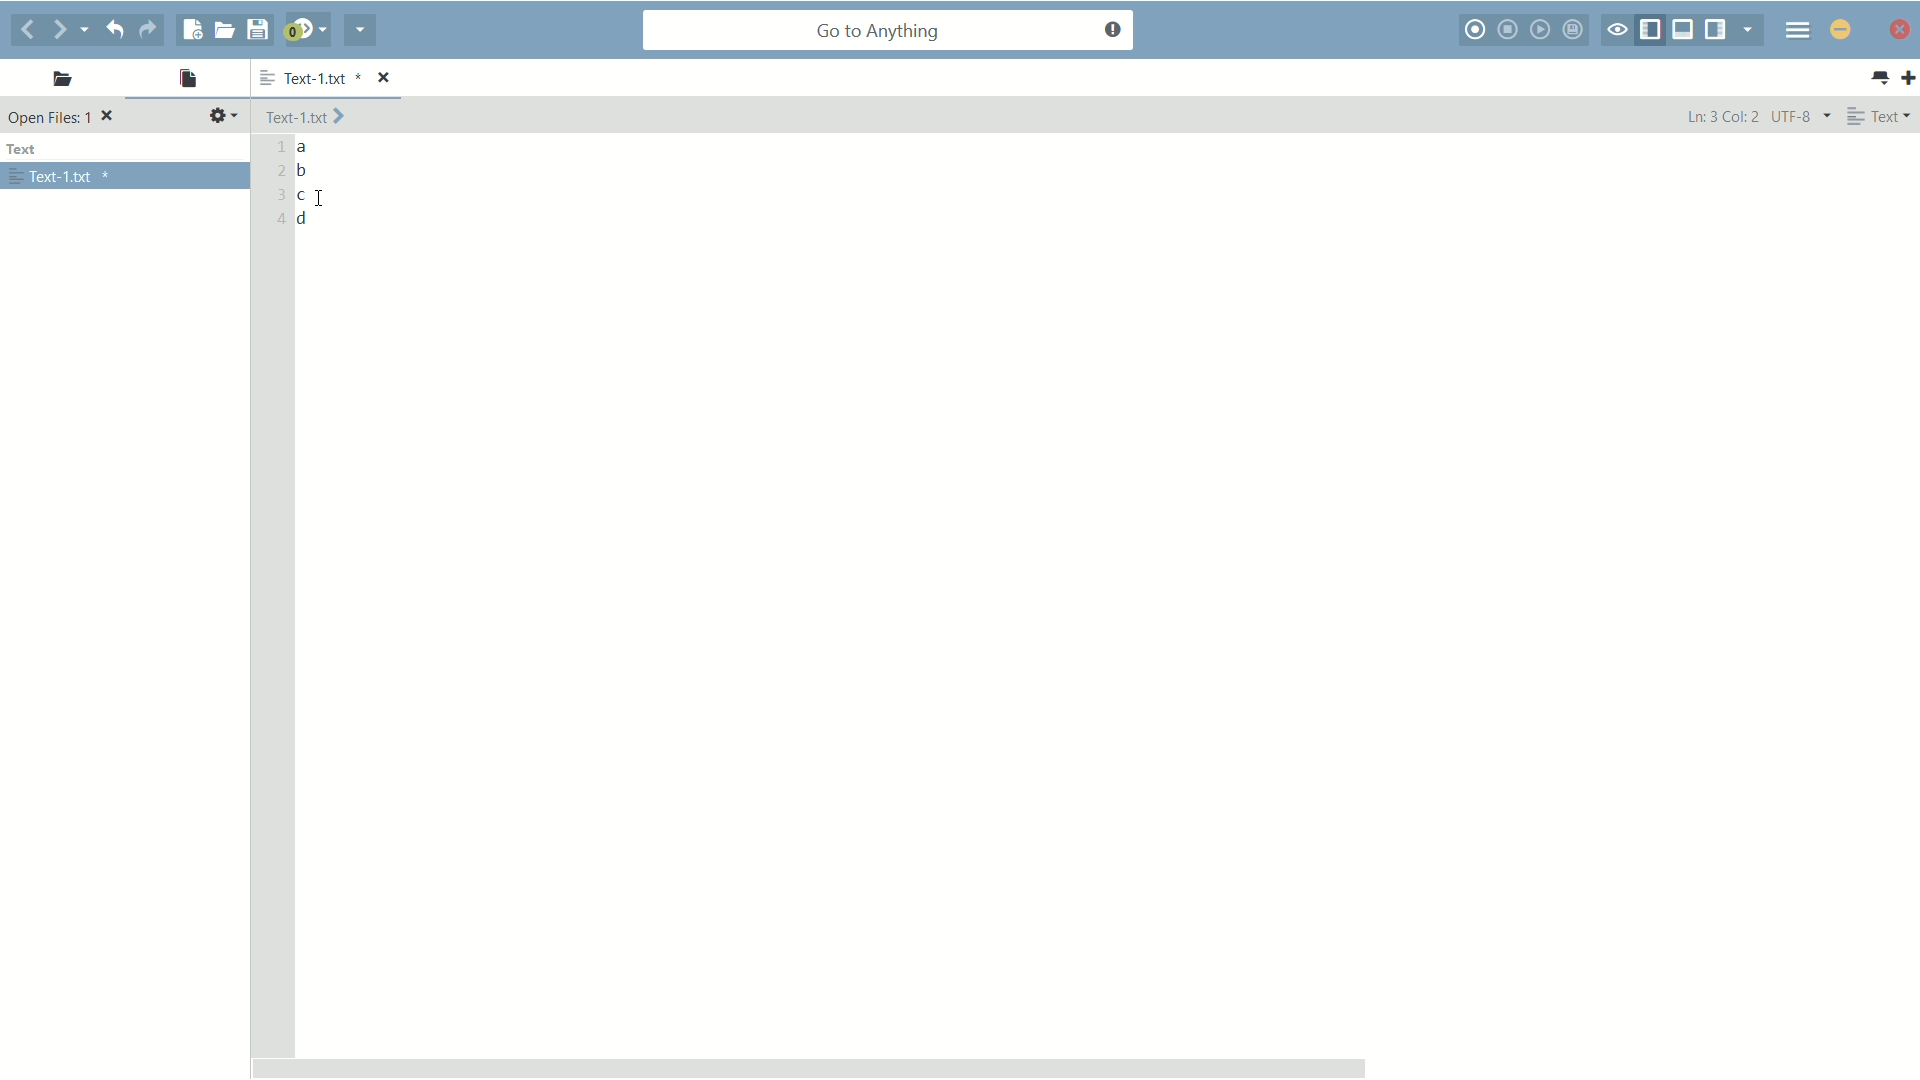 This screenshot has height=1080, width=1920. Describe the element at coordinates (1882, 116) in the screenshot. I see `Text` at that location.